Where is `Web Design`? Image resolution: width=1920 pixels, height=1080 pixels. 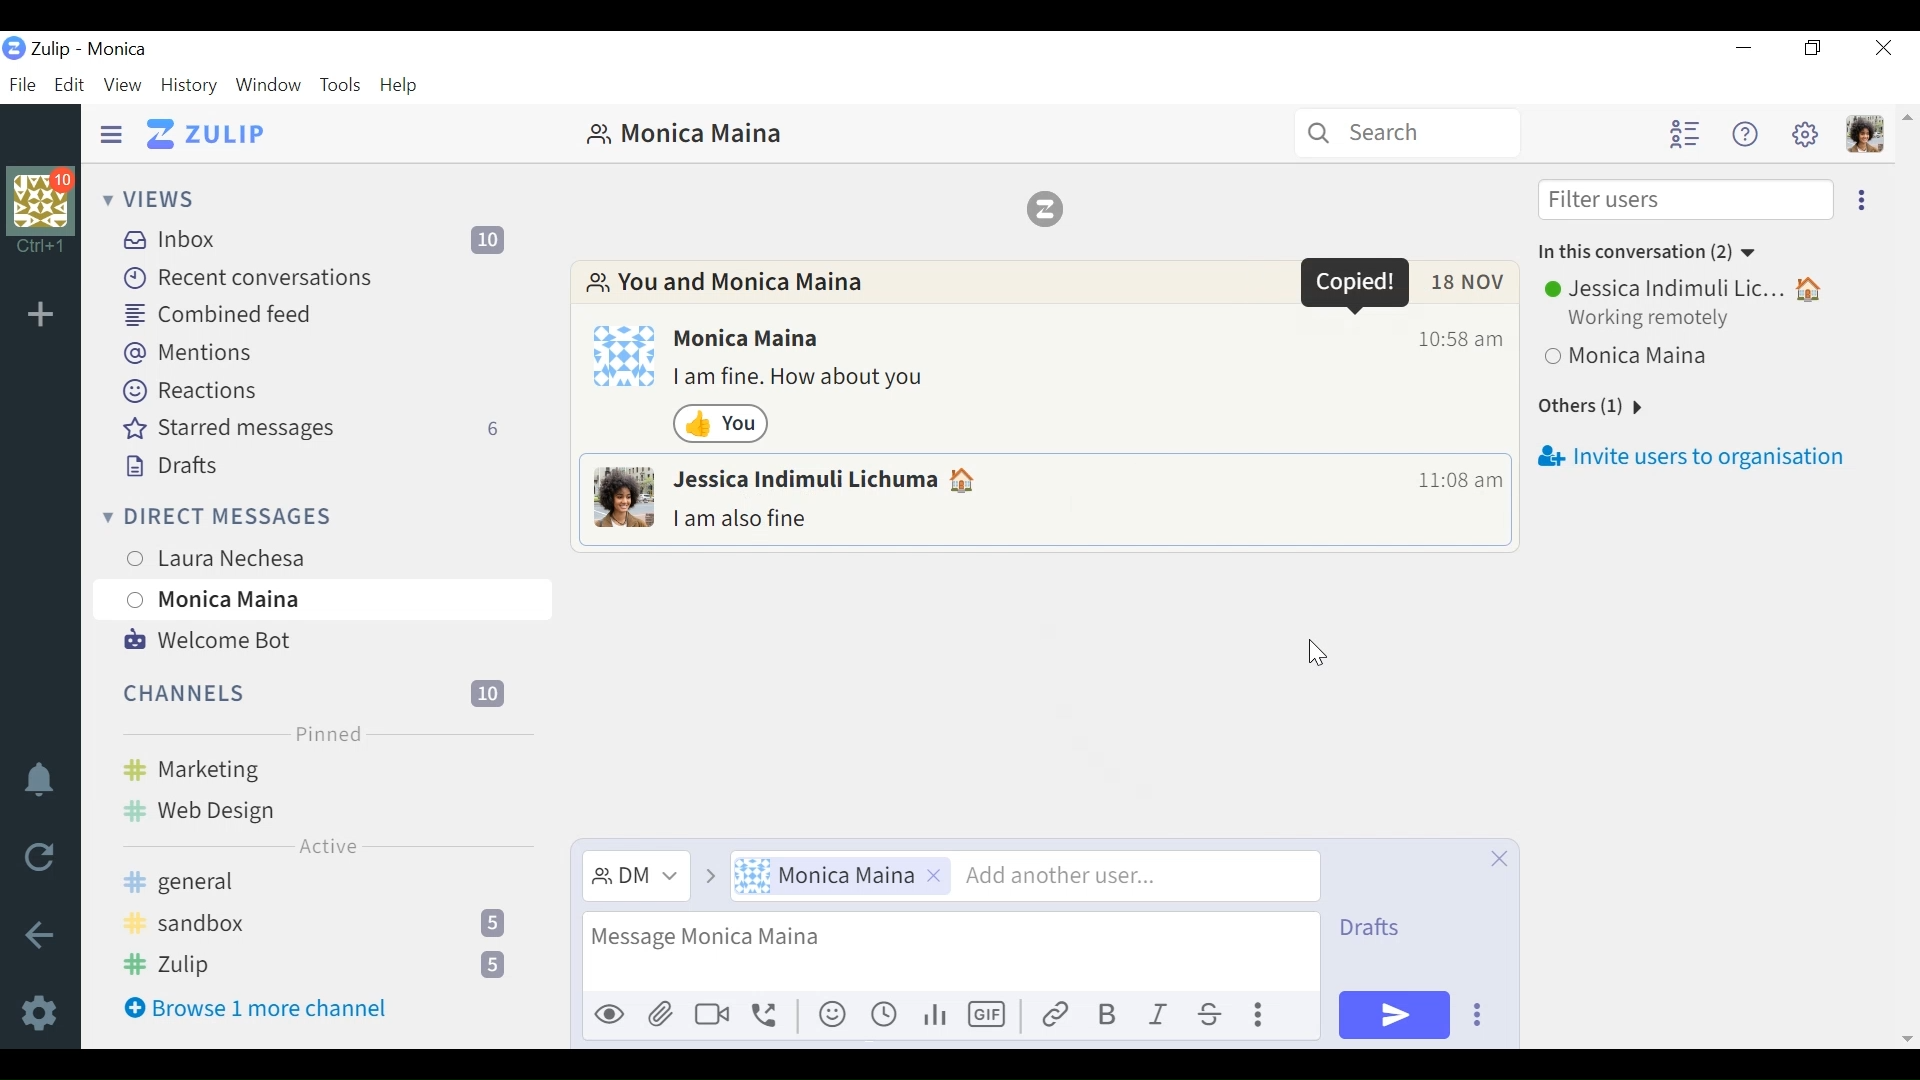 Web Design is located at coordinates (245, 807).